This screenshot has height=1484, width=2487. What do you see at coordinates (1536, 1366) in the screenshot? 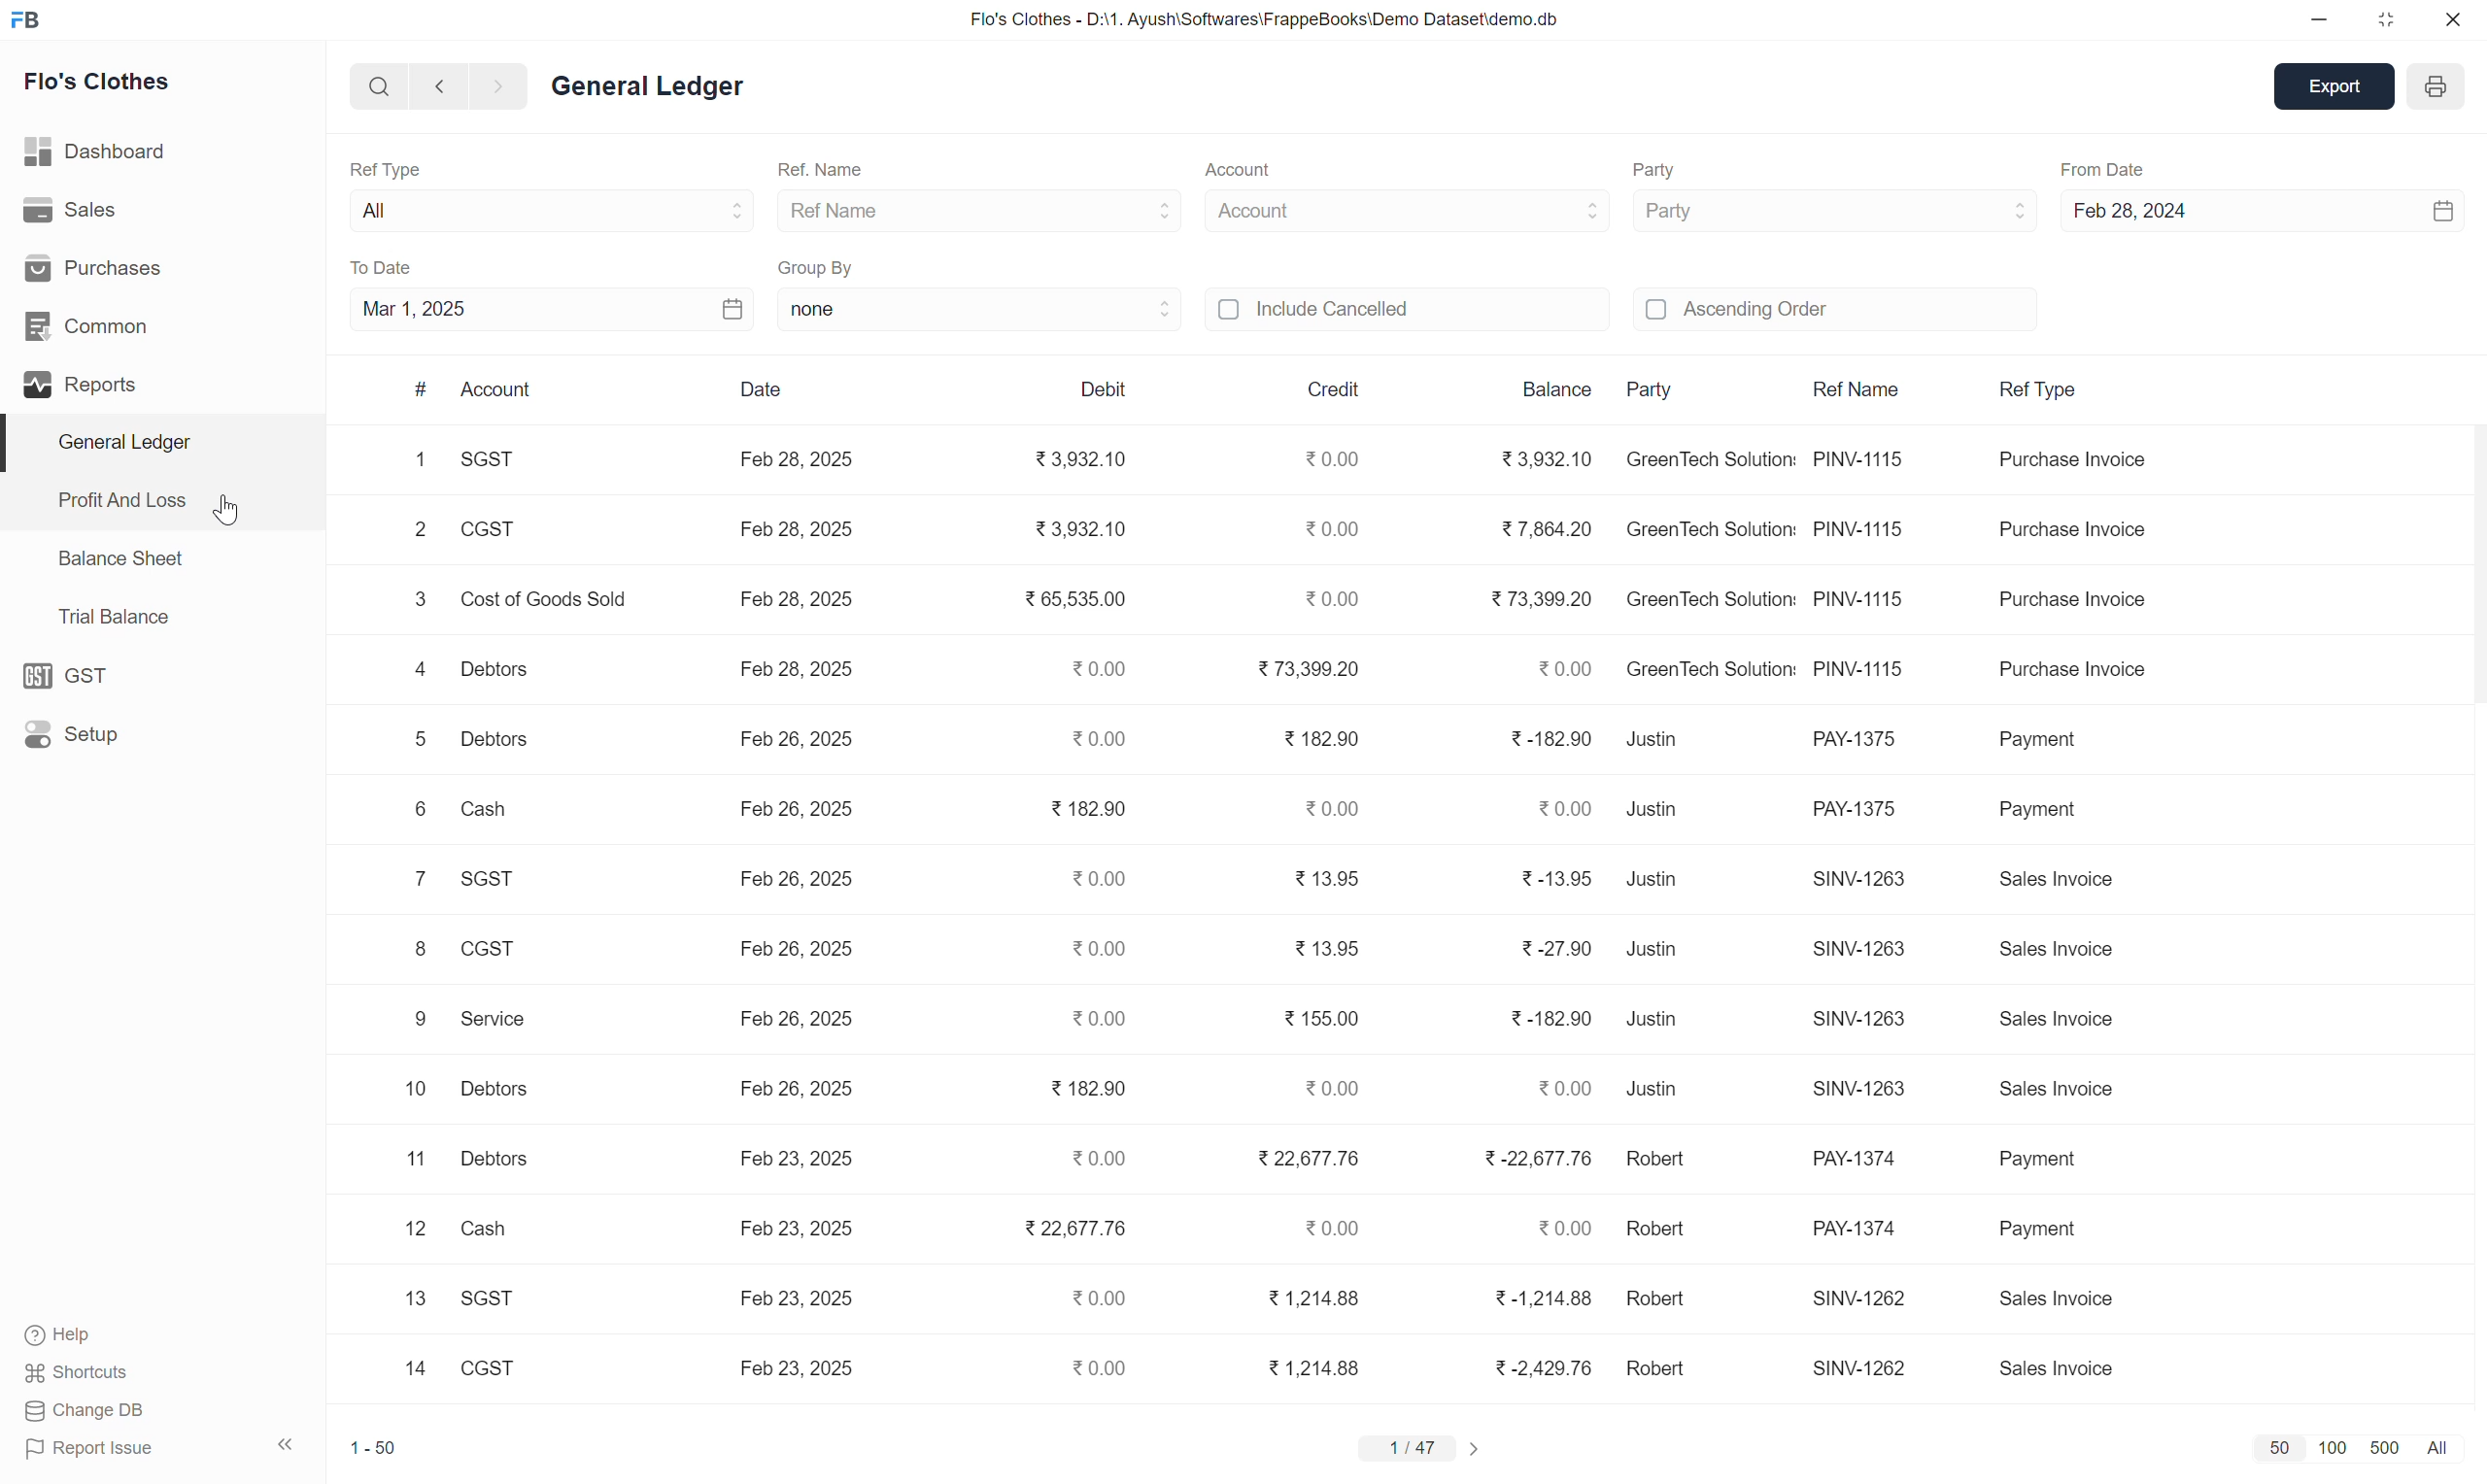
I see `₹-2429.76` at bounding box center [1536, 1366].